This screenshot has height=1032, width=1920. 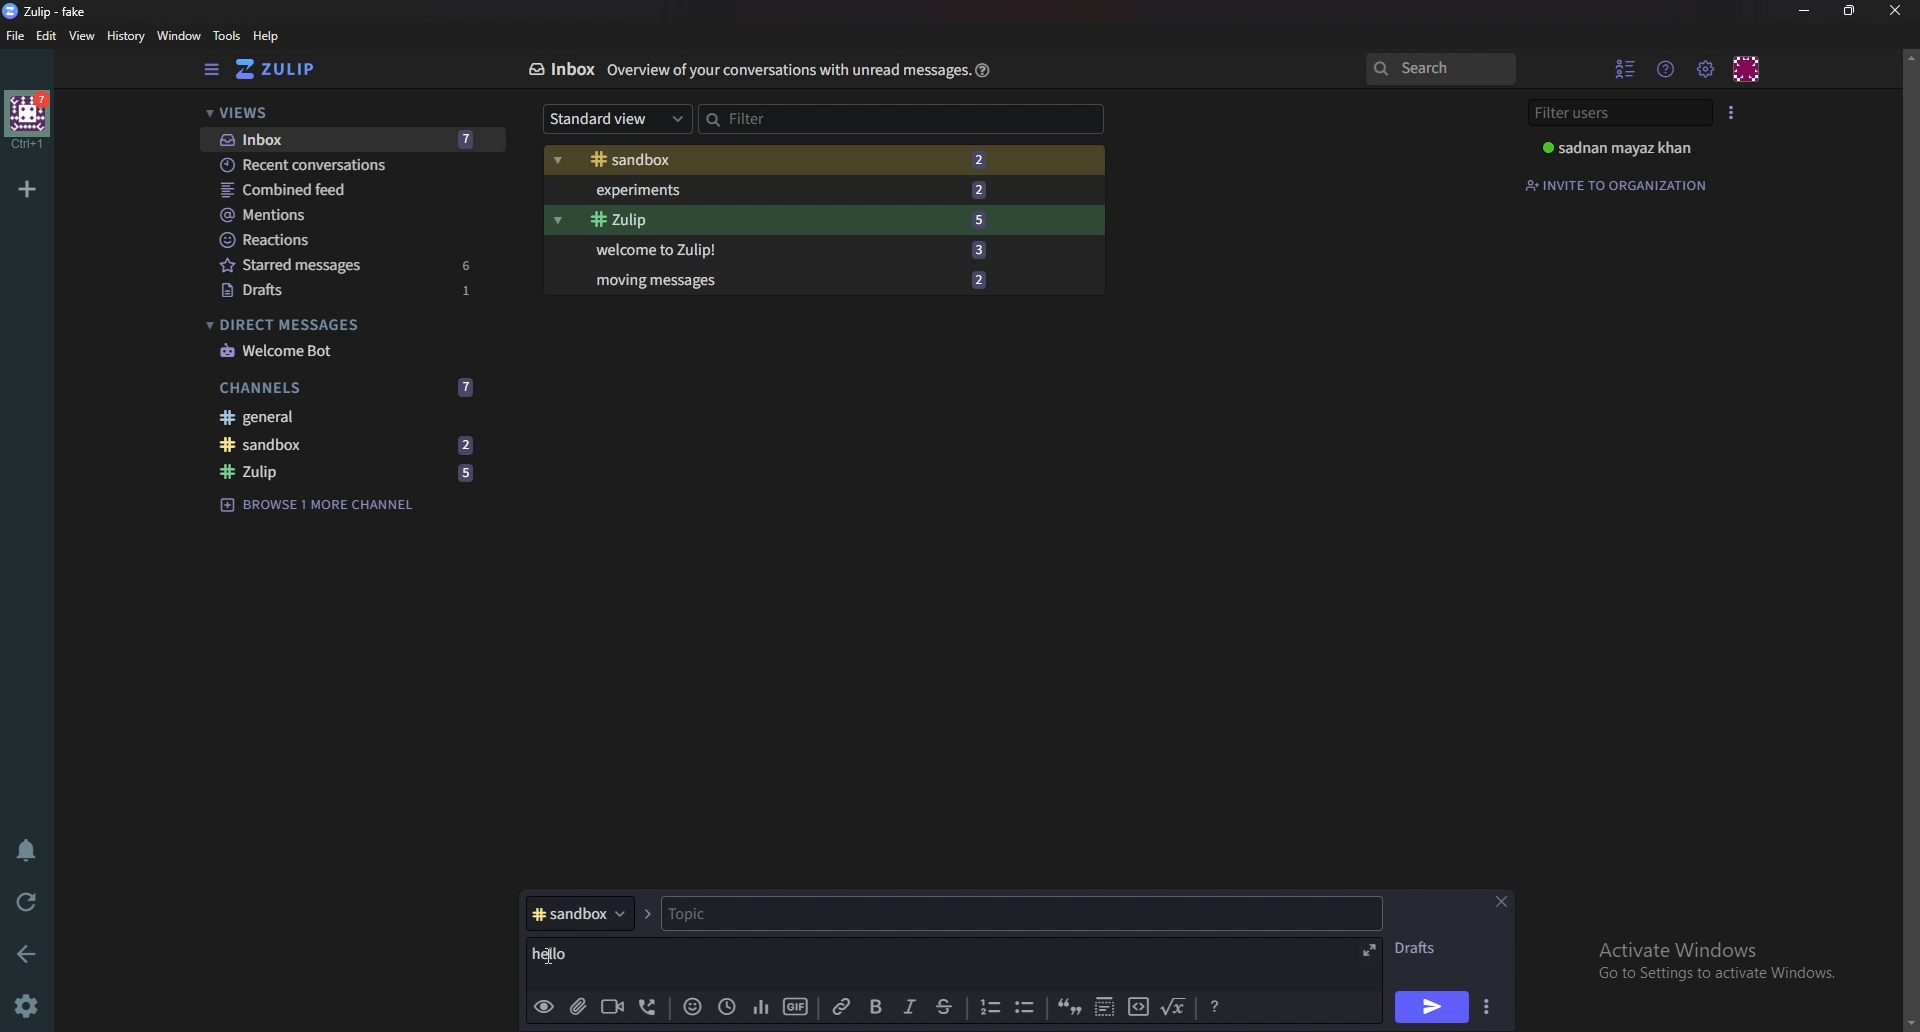 I want to click on quote, so click(x=1068, y=1006).